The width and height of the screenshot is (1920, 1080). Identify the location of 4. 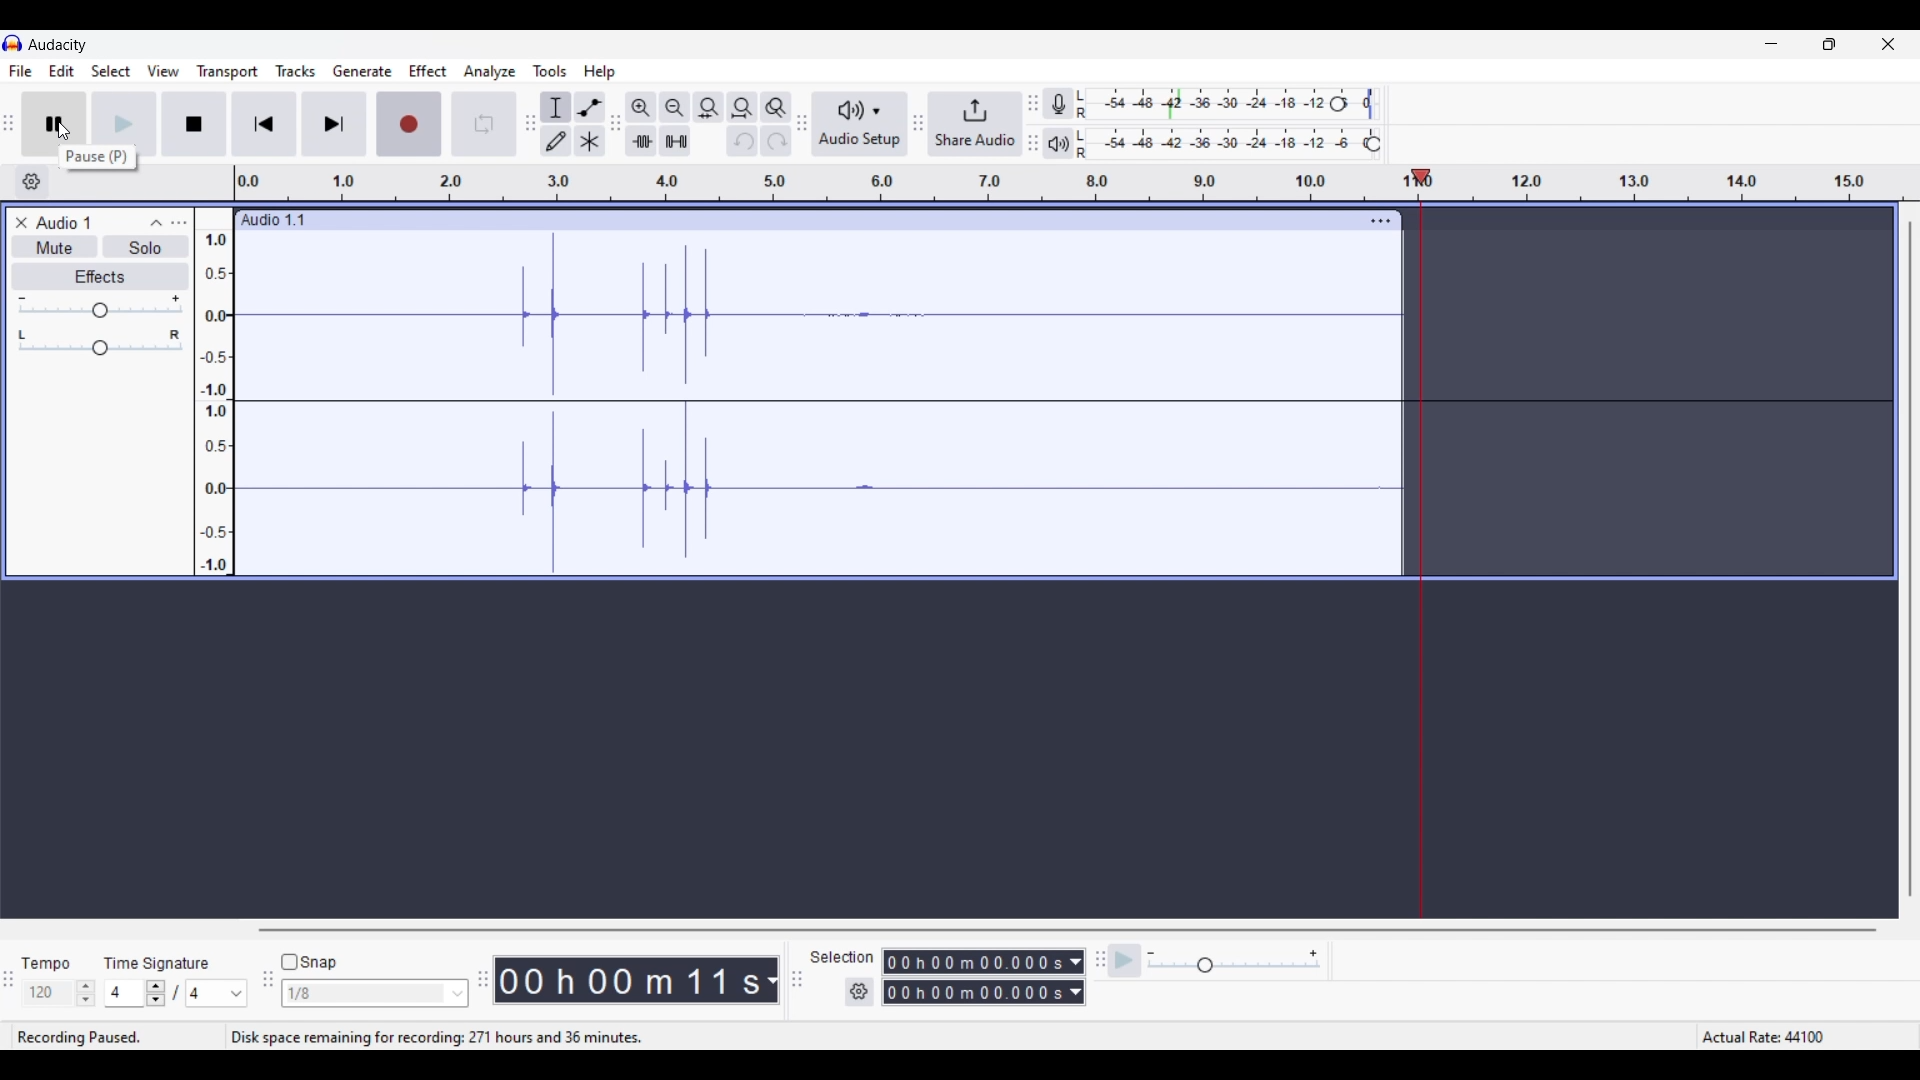
(126, 993).